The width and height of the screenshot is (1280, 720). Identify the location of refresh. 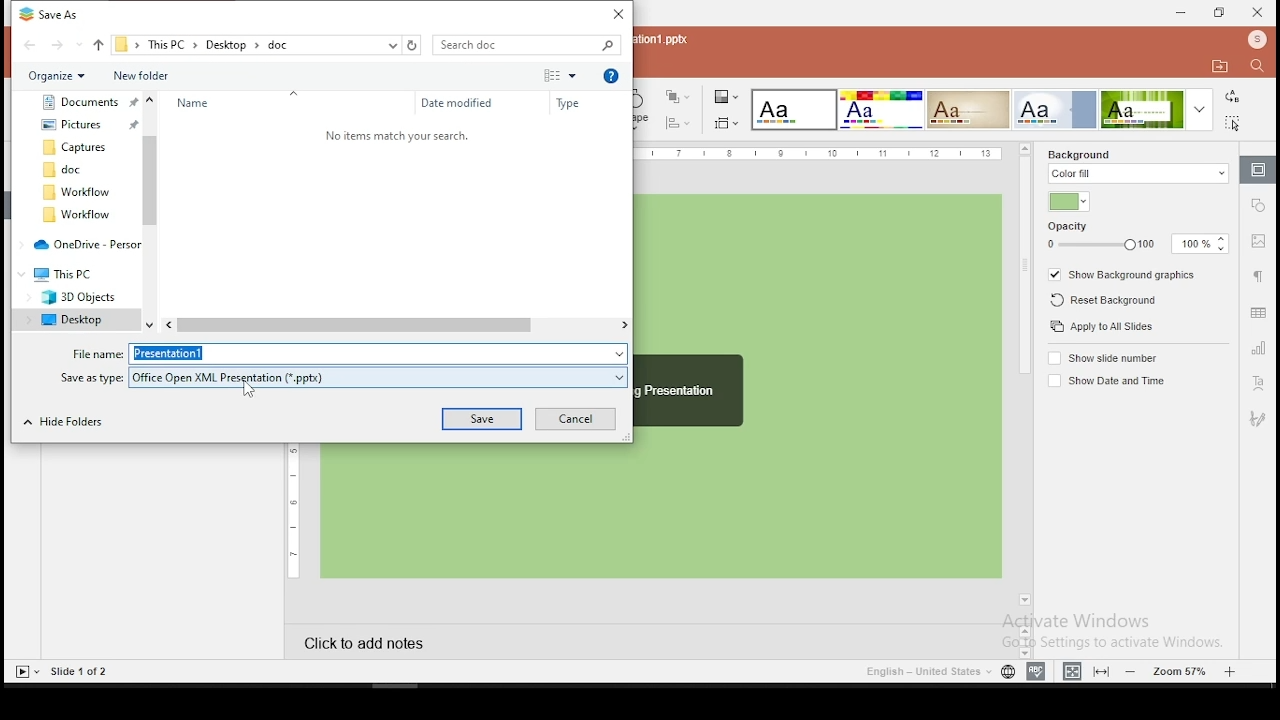
(414, 45).